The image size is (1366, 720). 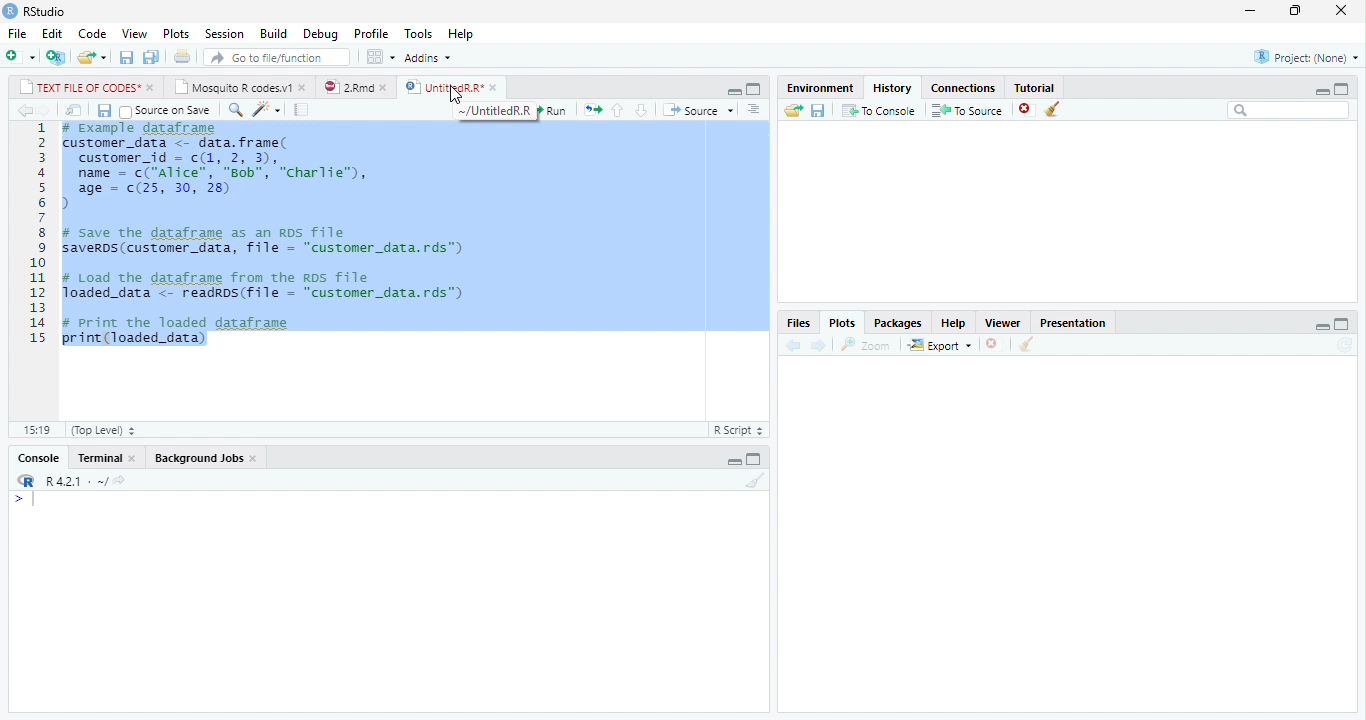 What do you see at coordinates (1002, 322) in the screenshot?
I see `Viewer` at bounding box center [1002, 322].